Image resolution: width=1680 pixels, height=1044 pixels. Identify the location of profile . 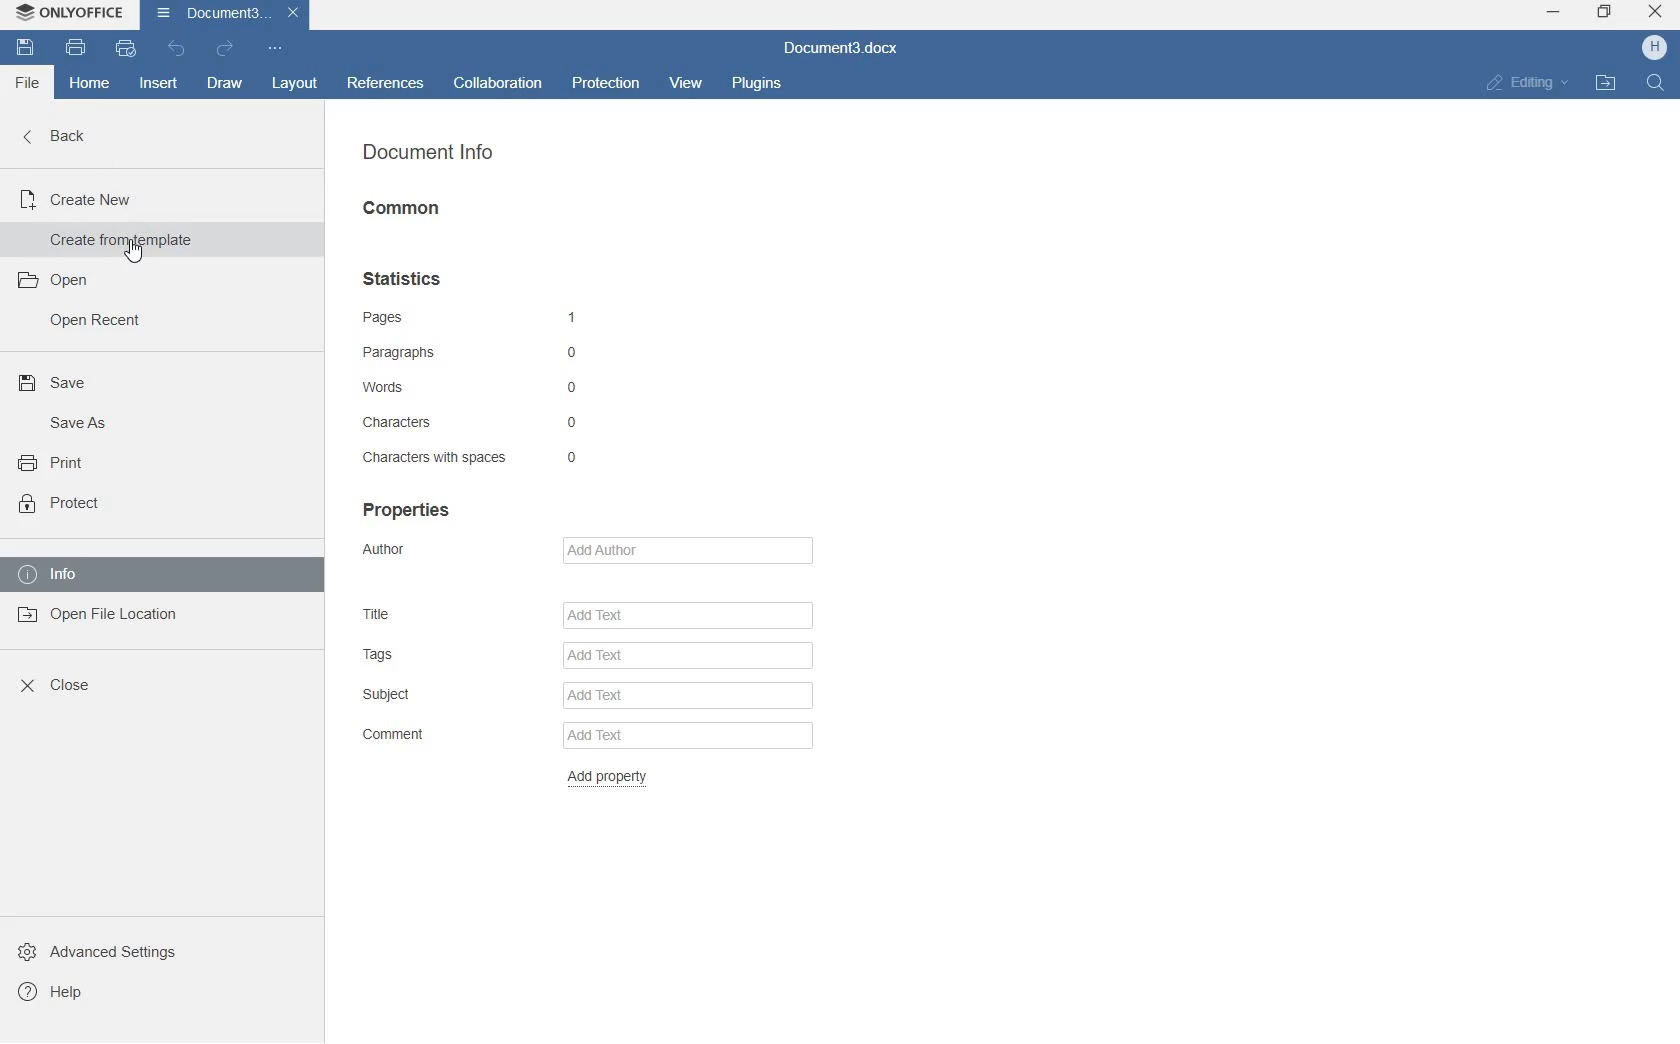
(1656, 51).